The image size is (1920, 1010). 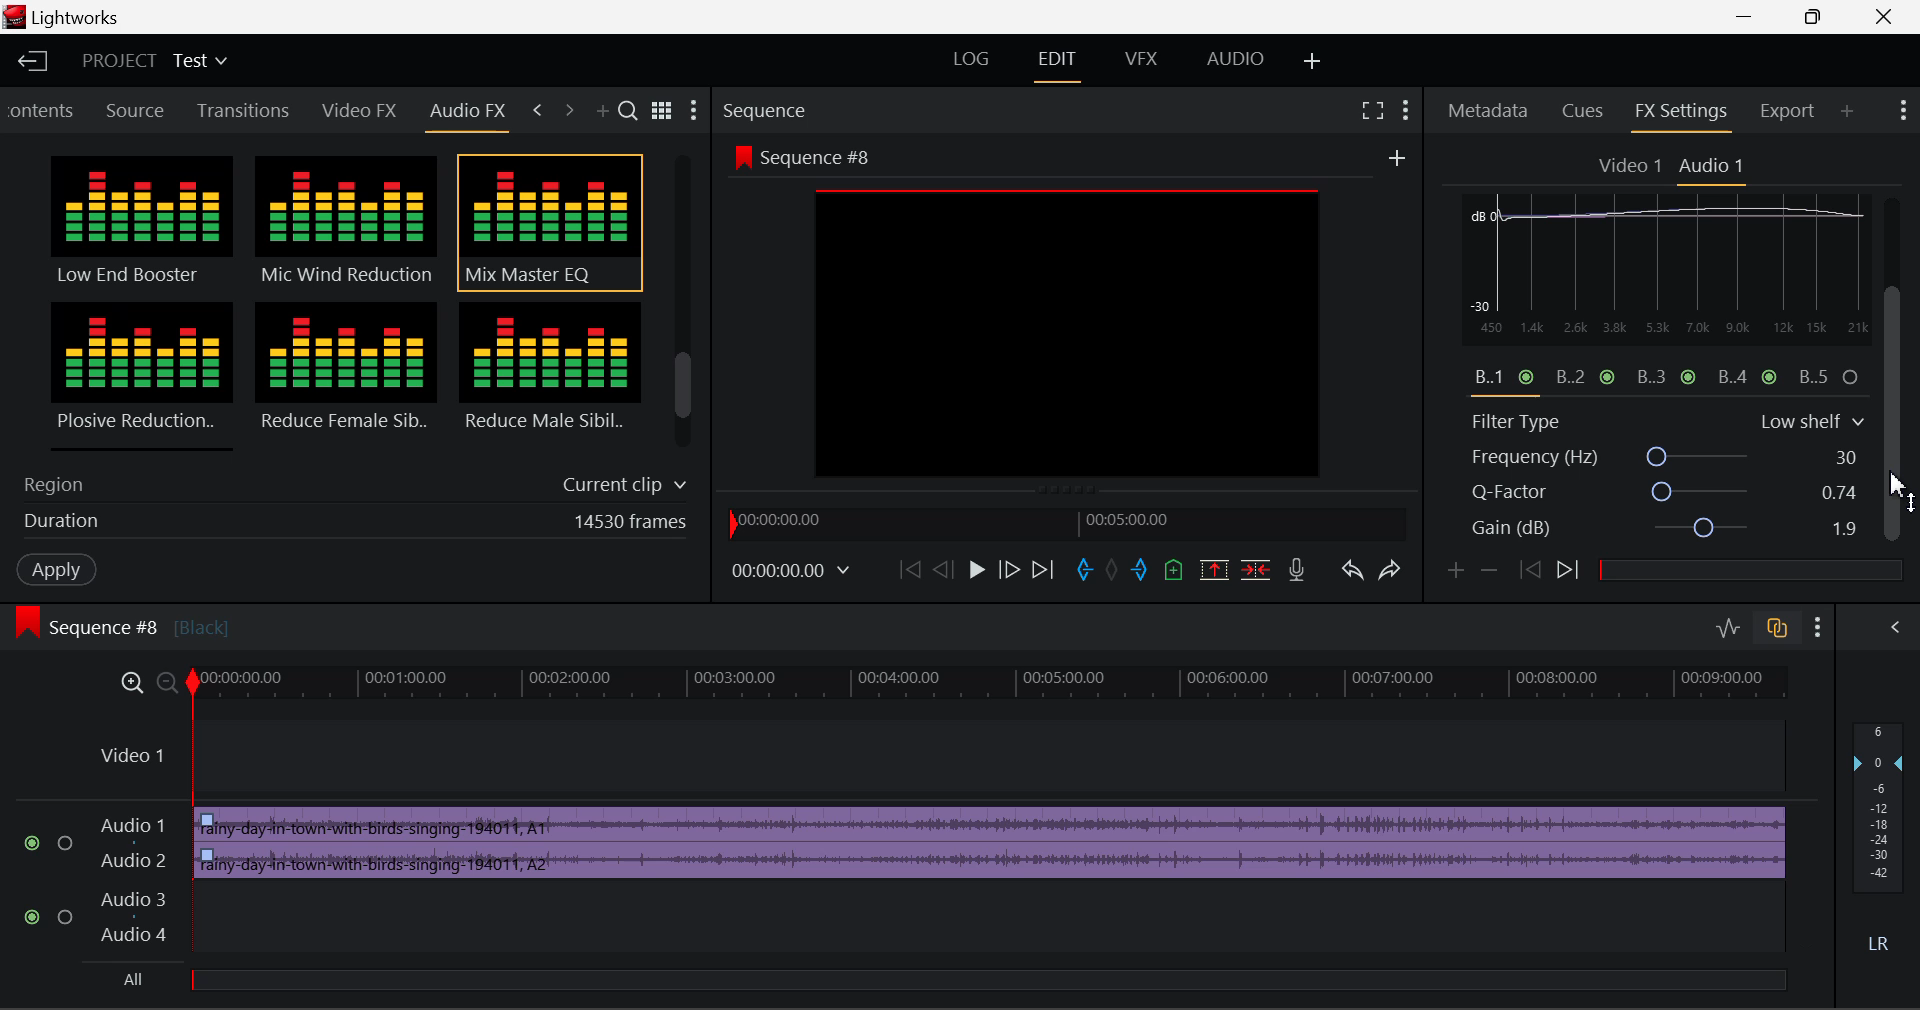 I want to click on Remove Marked Section, so click(x=1211, y=569).